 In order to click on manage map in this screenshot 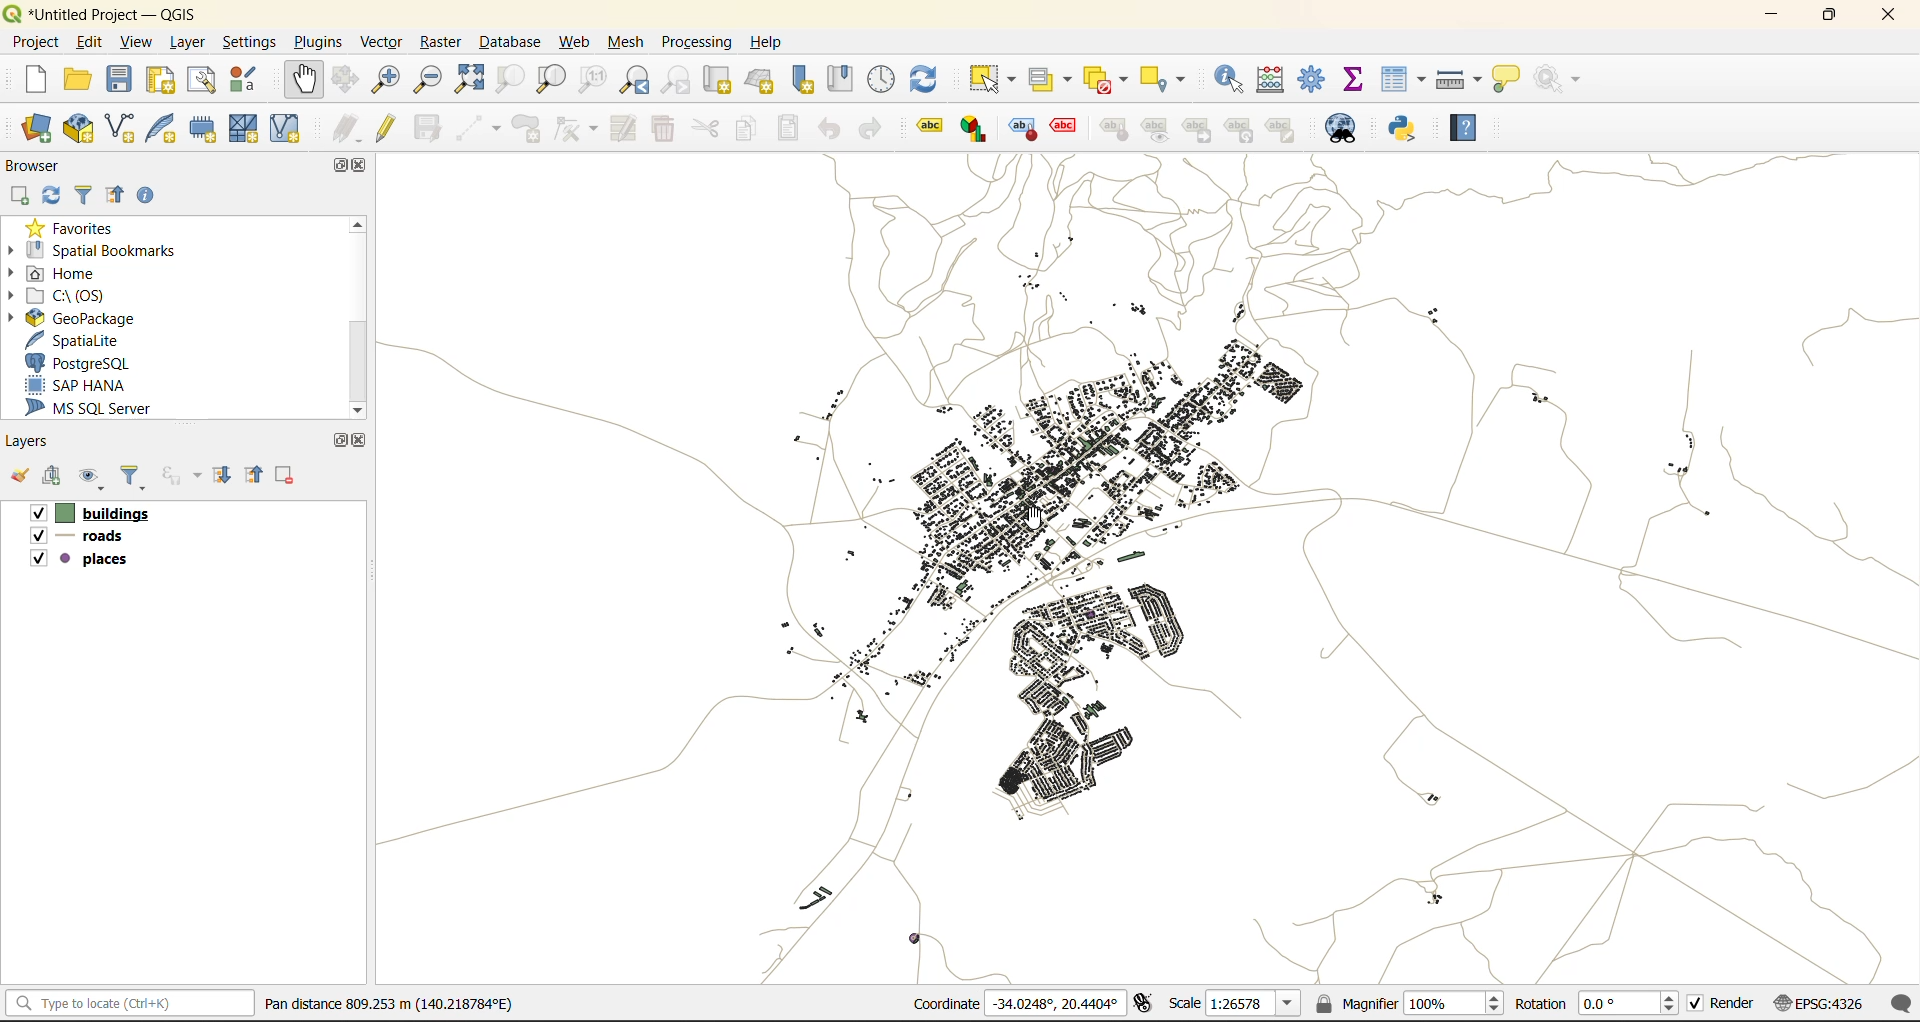, I will do `click(94, 478)`.